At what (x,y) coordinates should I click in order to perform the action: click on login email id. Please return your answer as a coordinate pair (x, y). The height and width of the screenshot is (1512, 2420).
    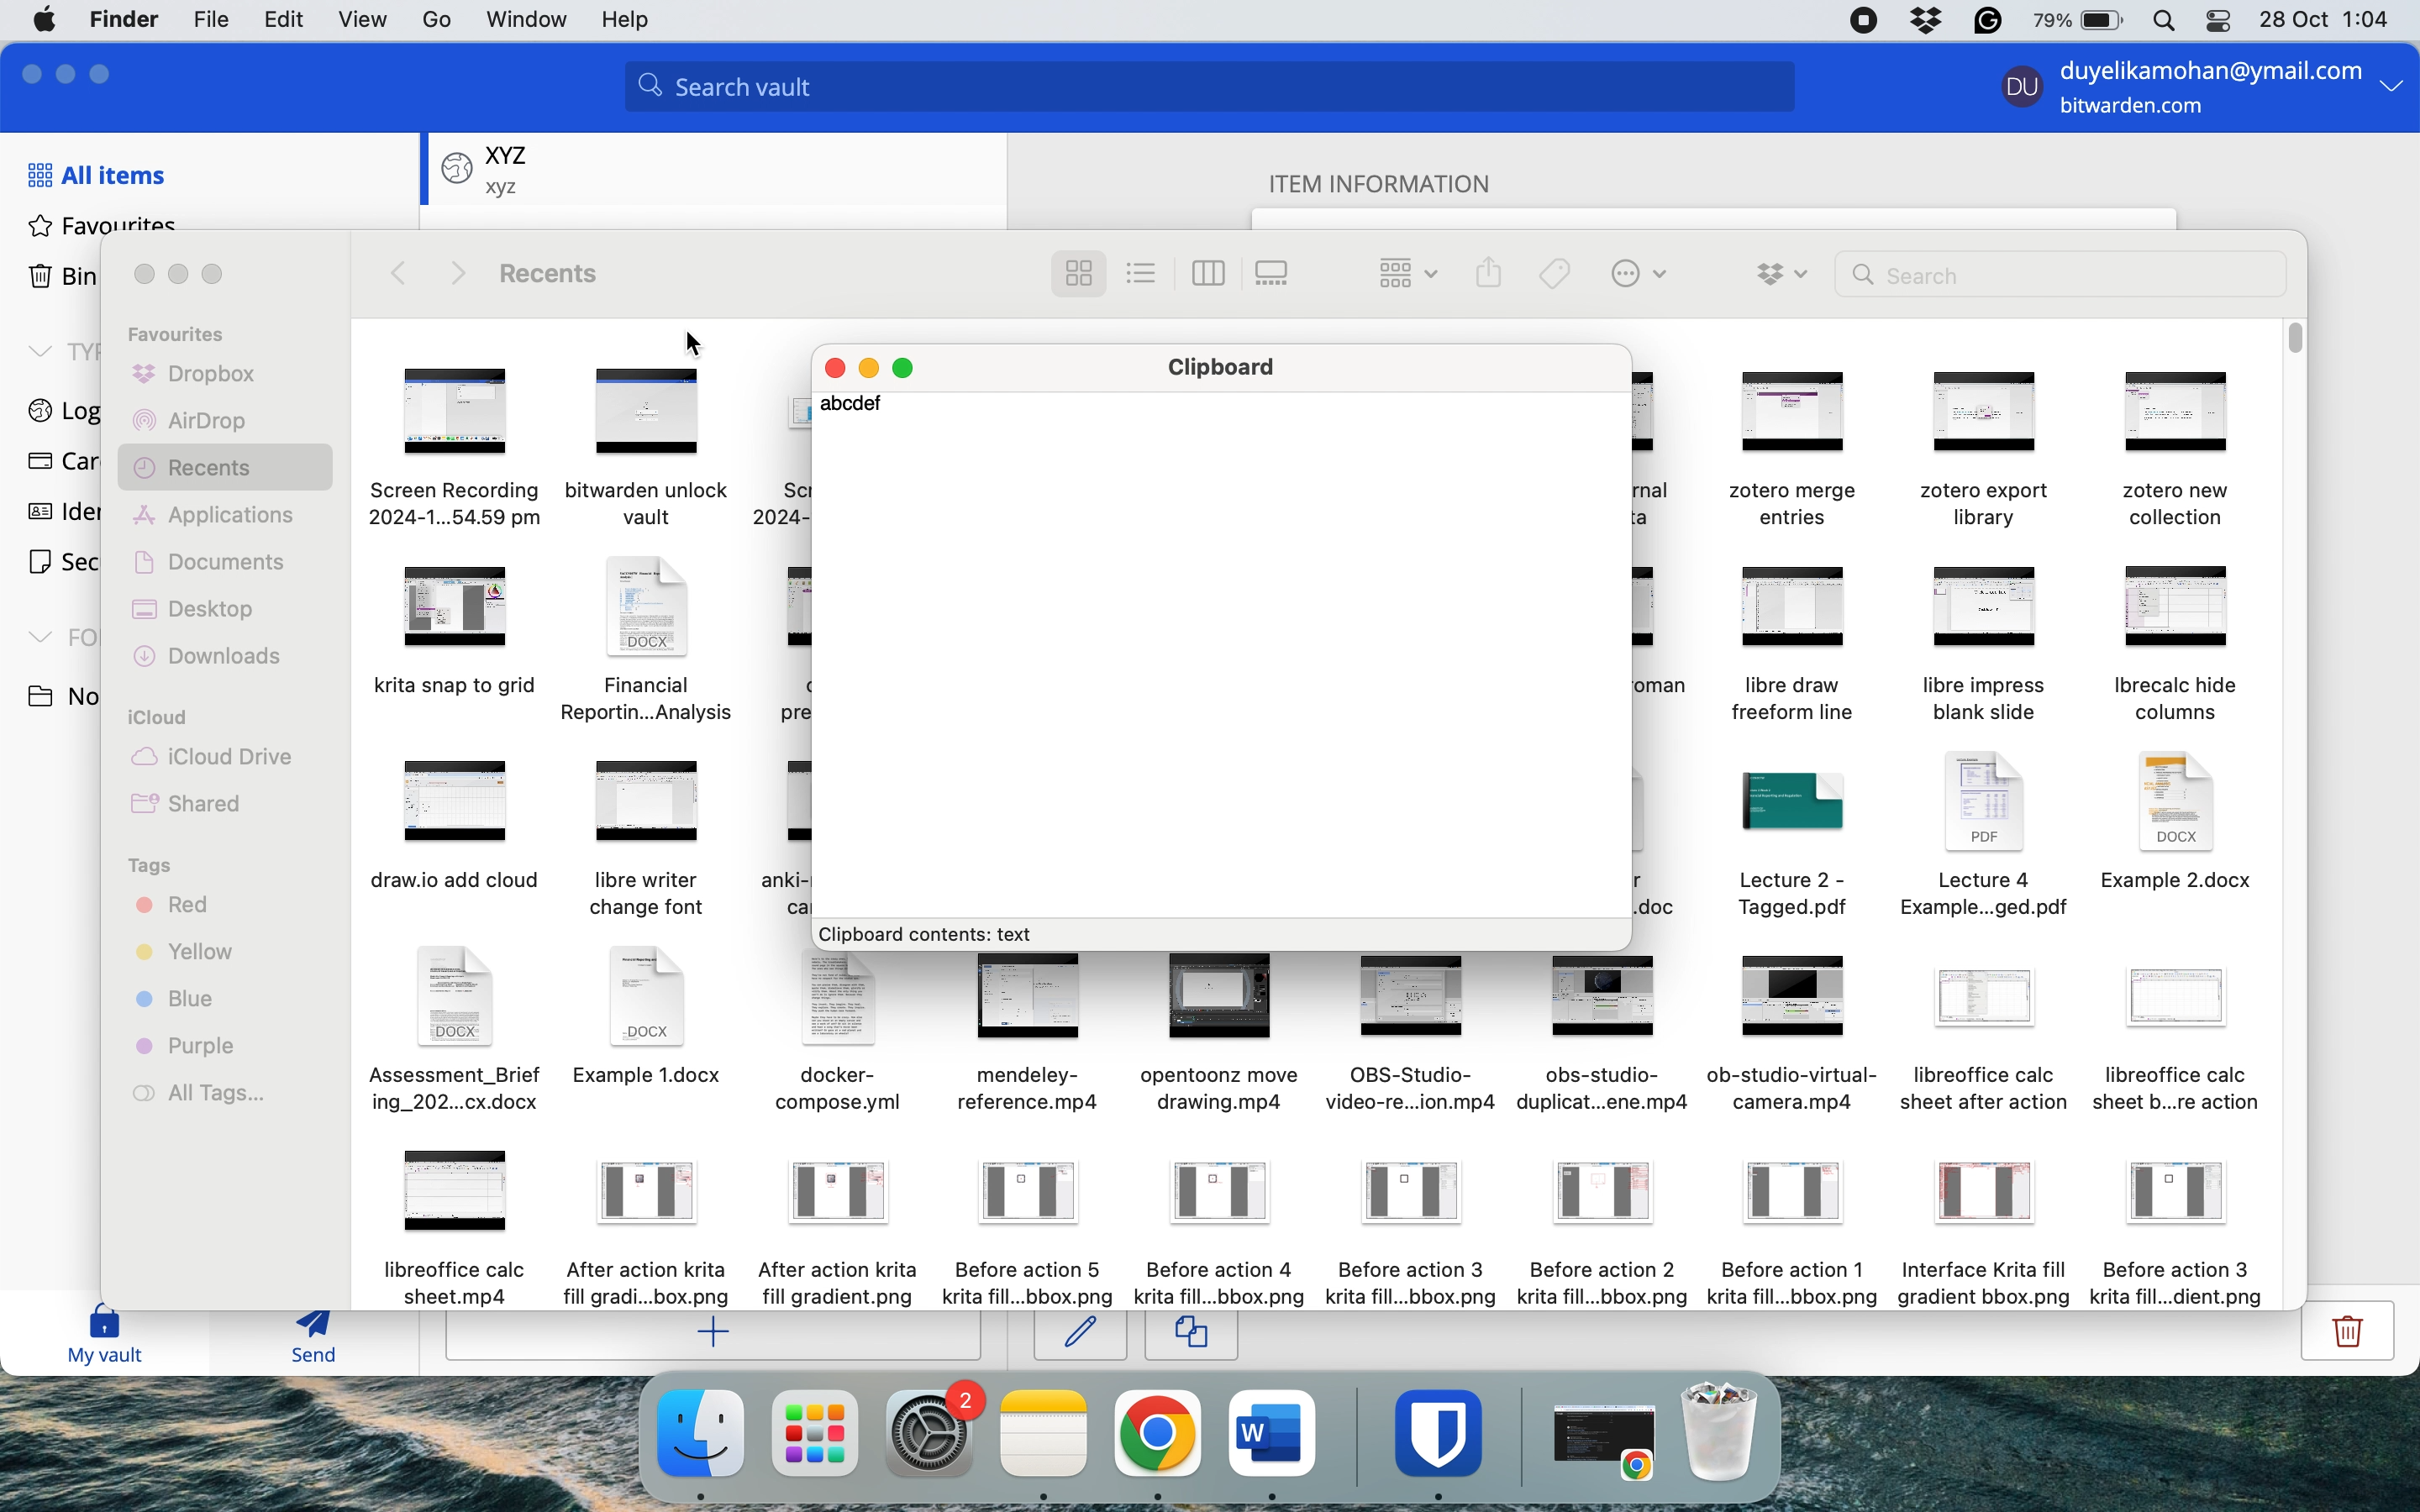
    Looking at the image, I should click on (2203, 67).